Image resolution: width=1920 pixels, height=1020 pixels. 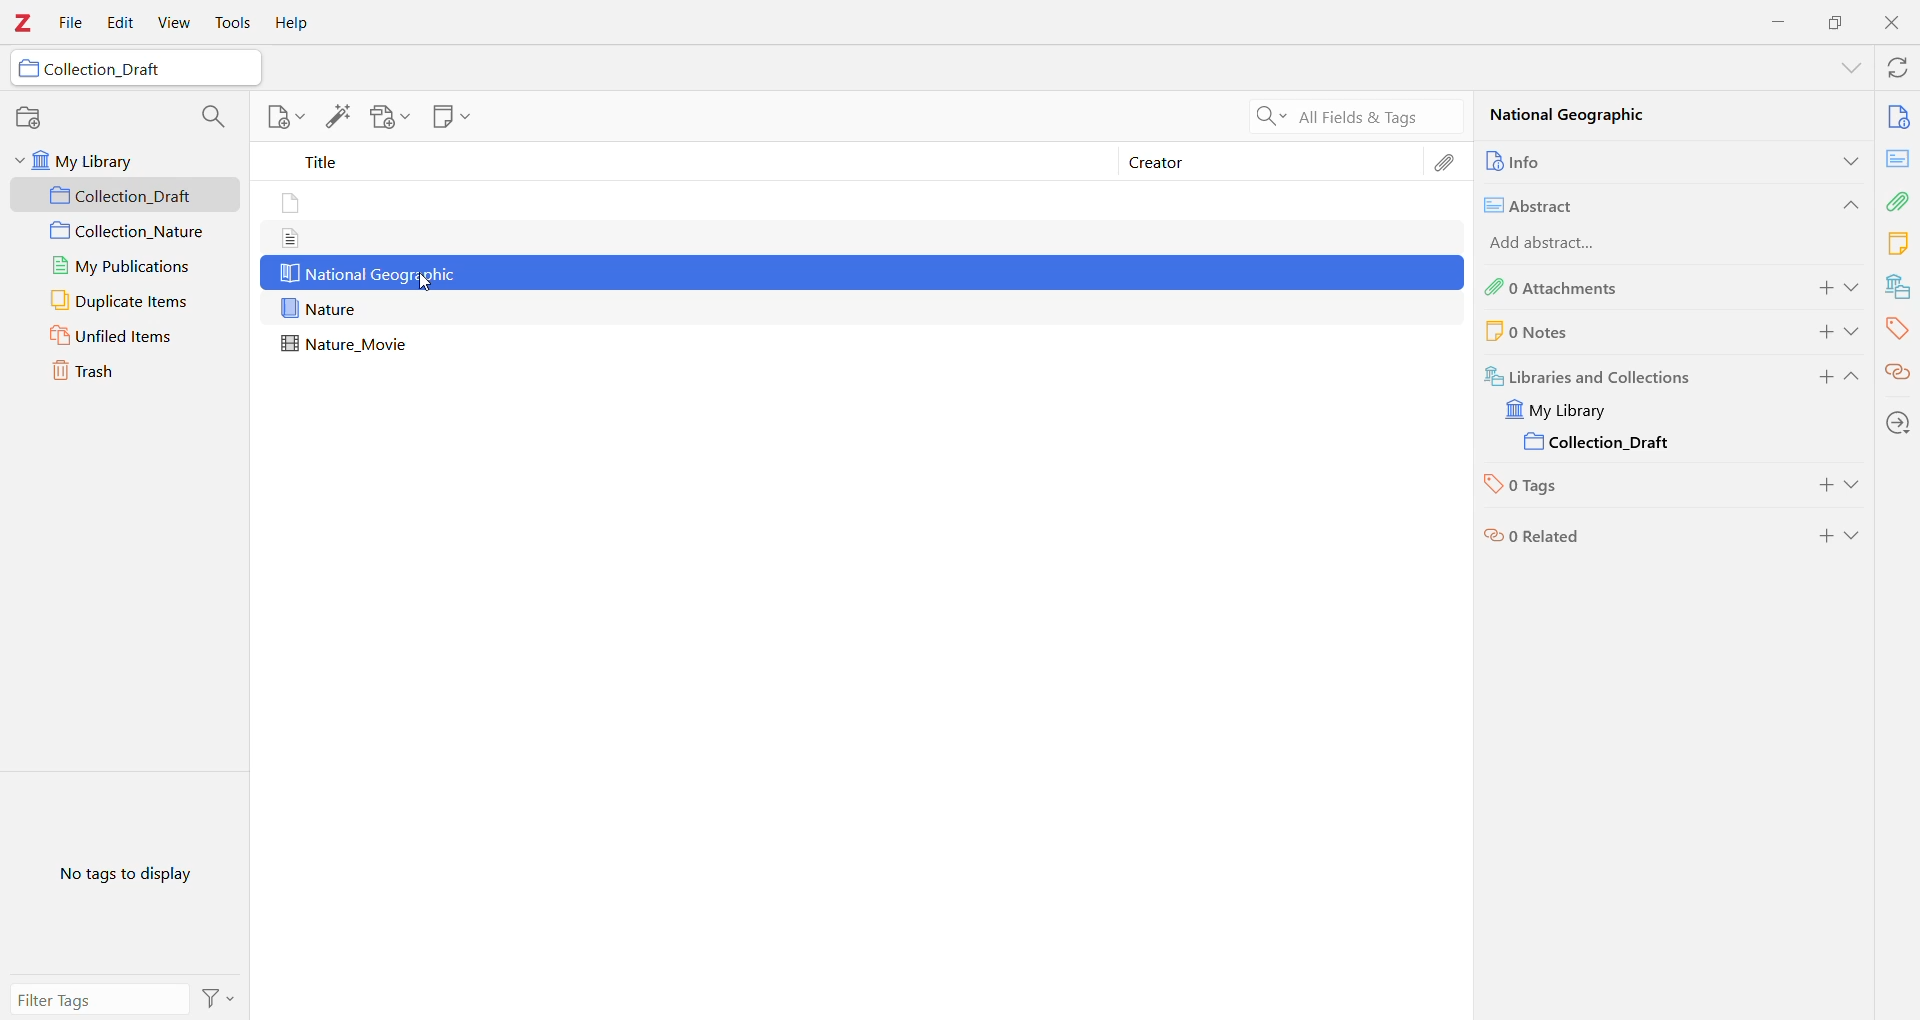 I want to click on File, so click(x=72, y=24).